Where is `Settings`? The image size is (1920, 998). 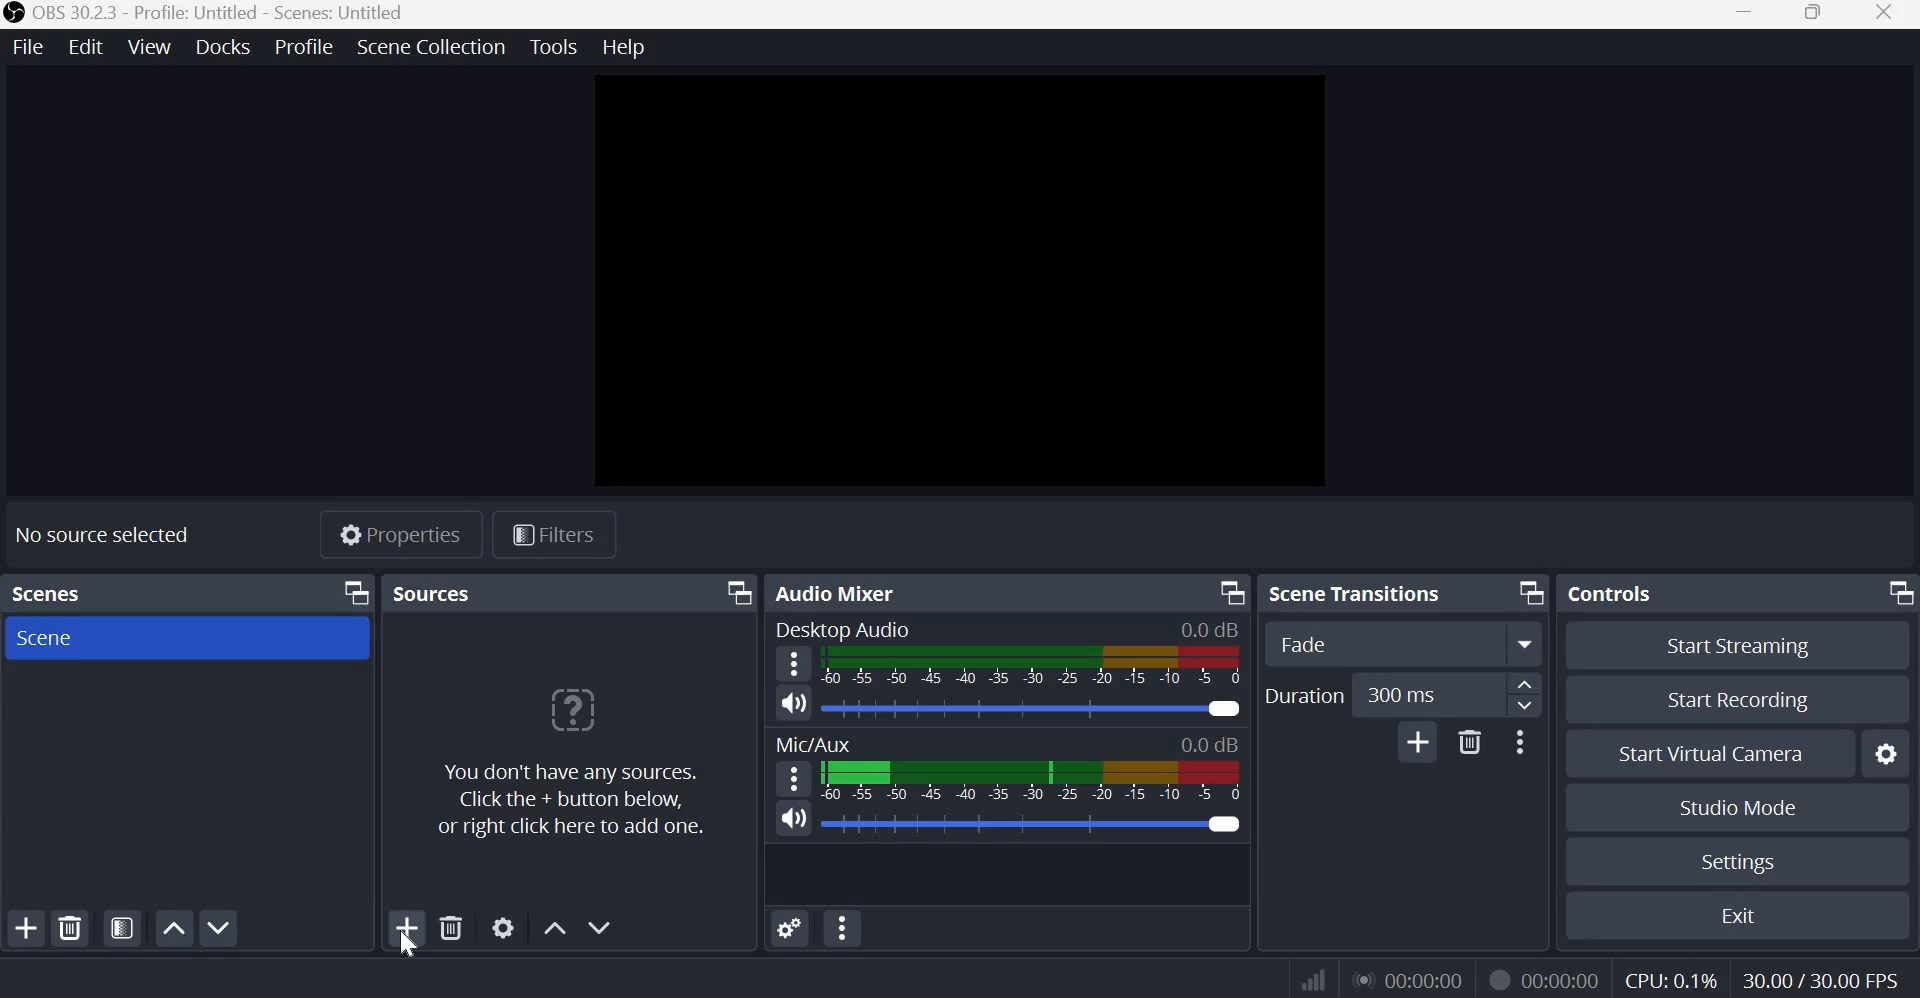 Settings is located at coordinates (1740, 862).